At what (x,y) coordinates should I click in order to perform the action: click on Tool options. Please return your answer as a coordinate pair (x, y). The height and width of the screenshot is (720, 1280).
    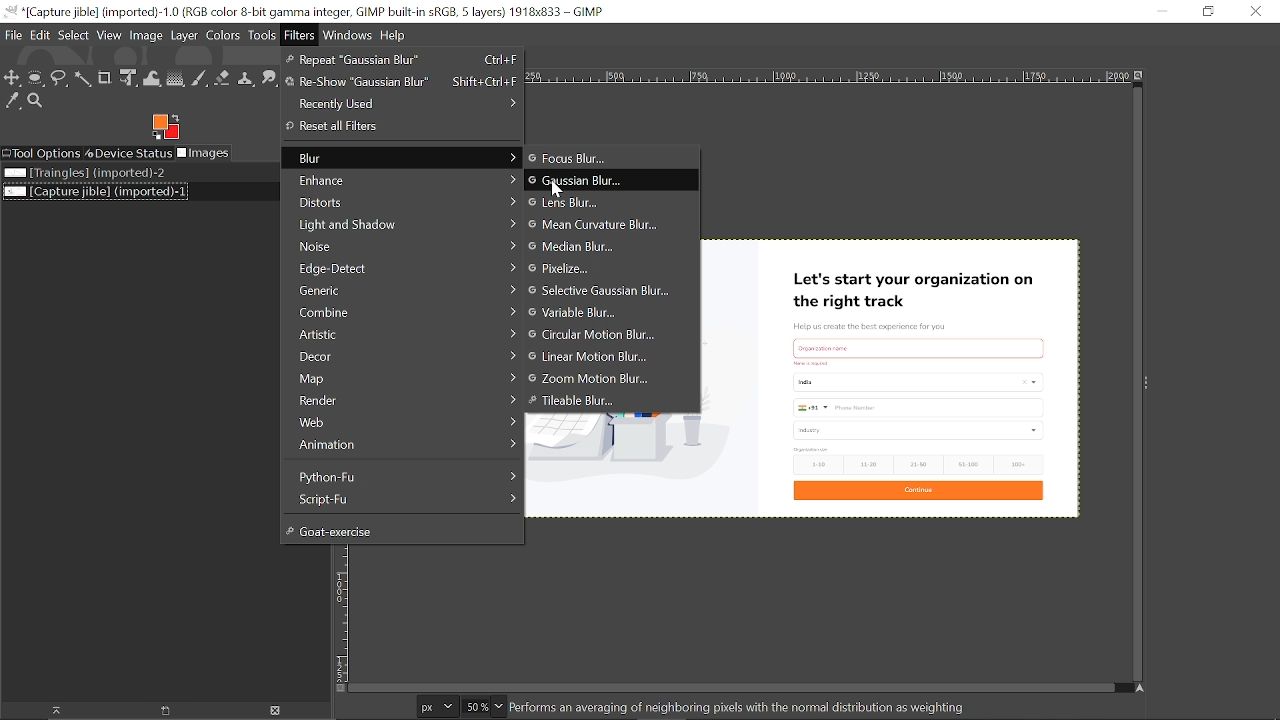
    Looking at the image, I should click on (41, 153).